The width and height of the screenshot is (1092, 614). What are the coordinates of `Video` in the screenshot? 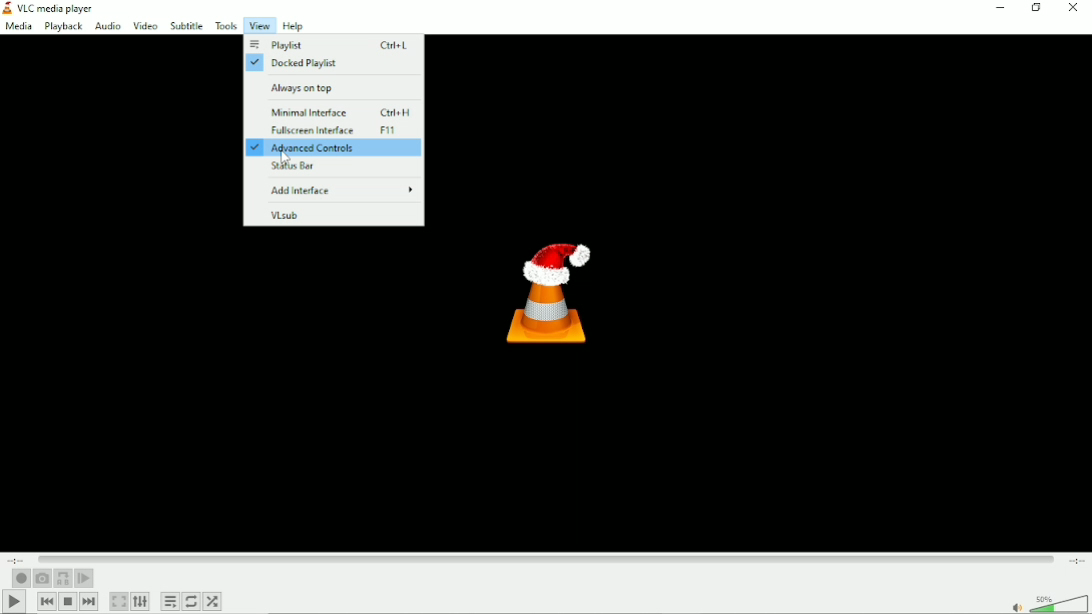 It's located at (145, 25).